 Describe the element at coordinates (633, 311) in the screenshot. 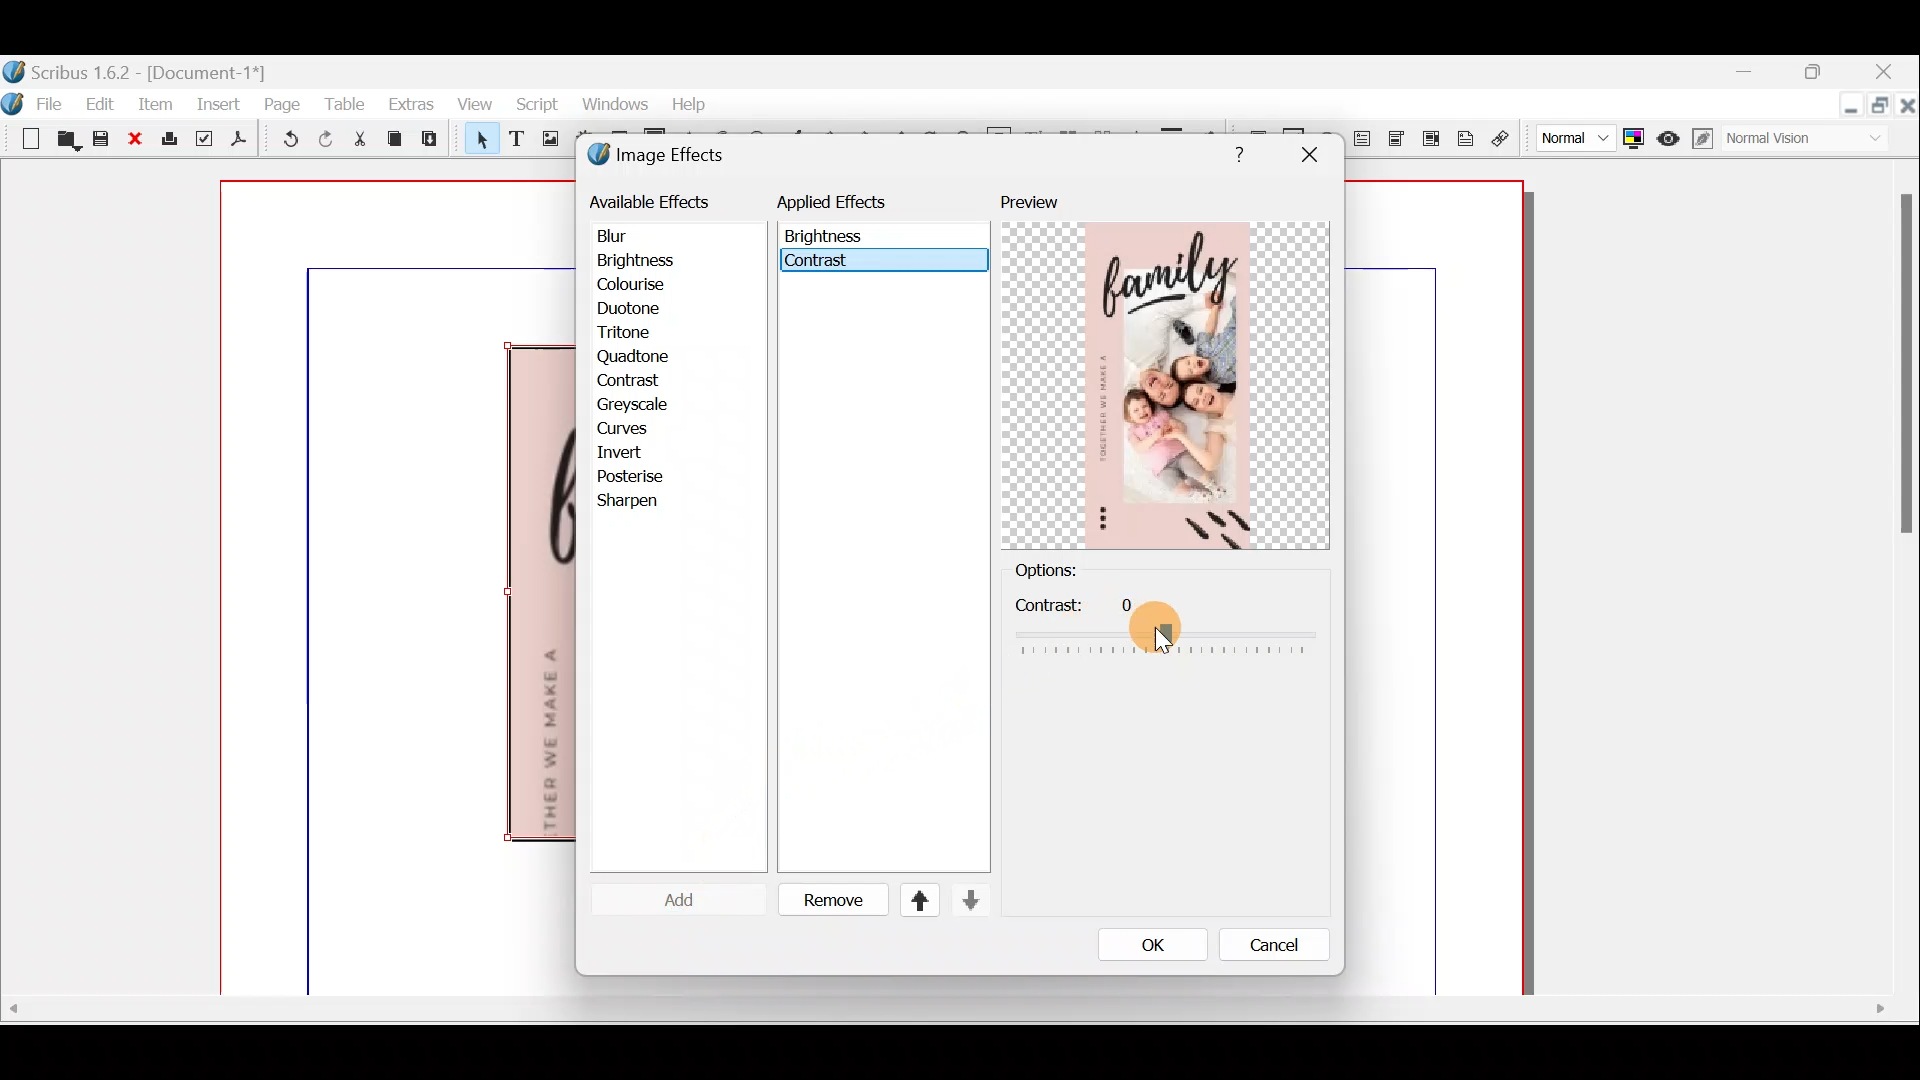

I see `Duotone` at that location.